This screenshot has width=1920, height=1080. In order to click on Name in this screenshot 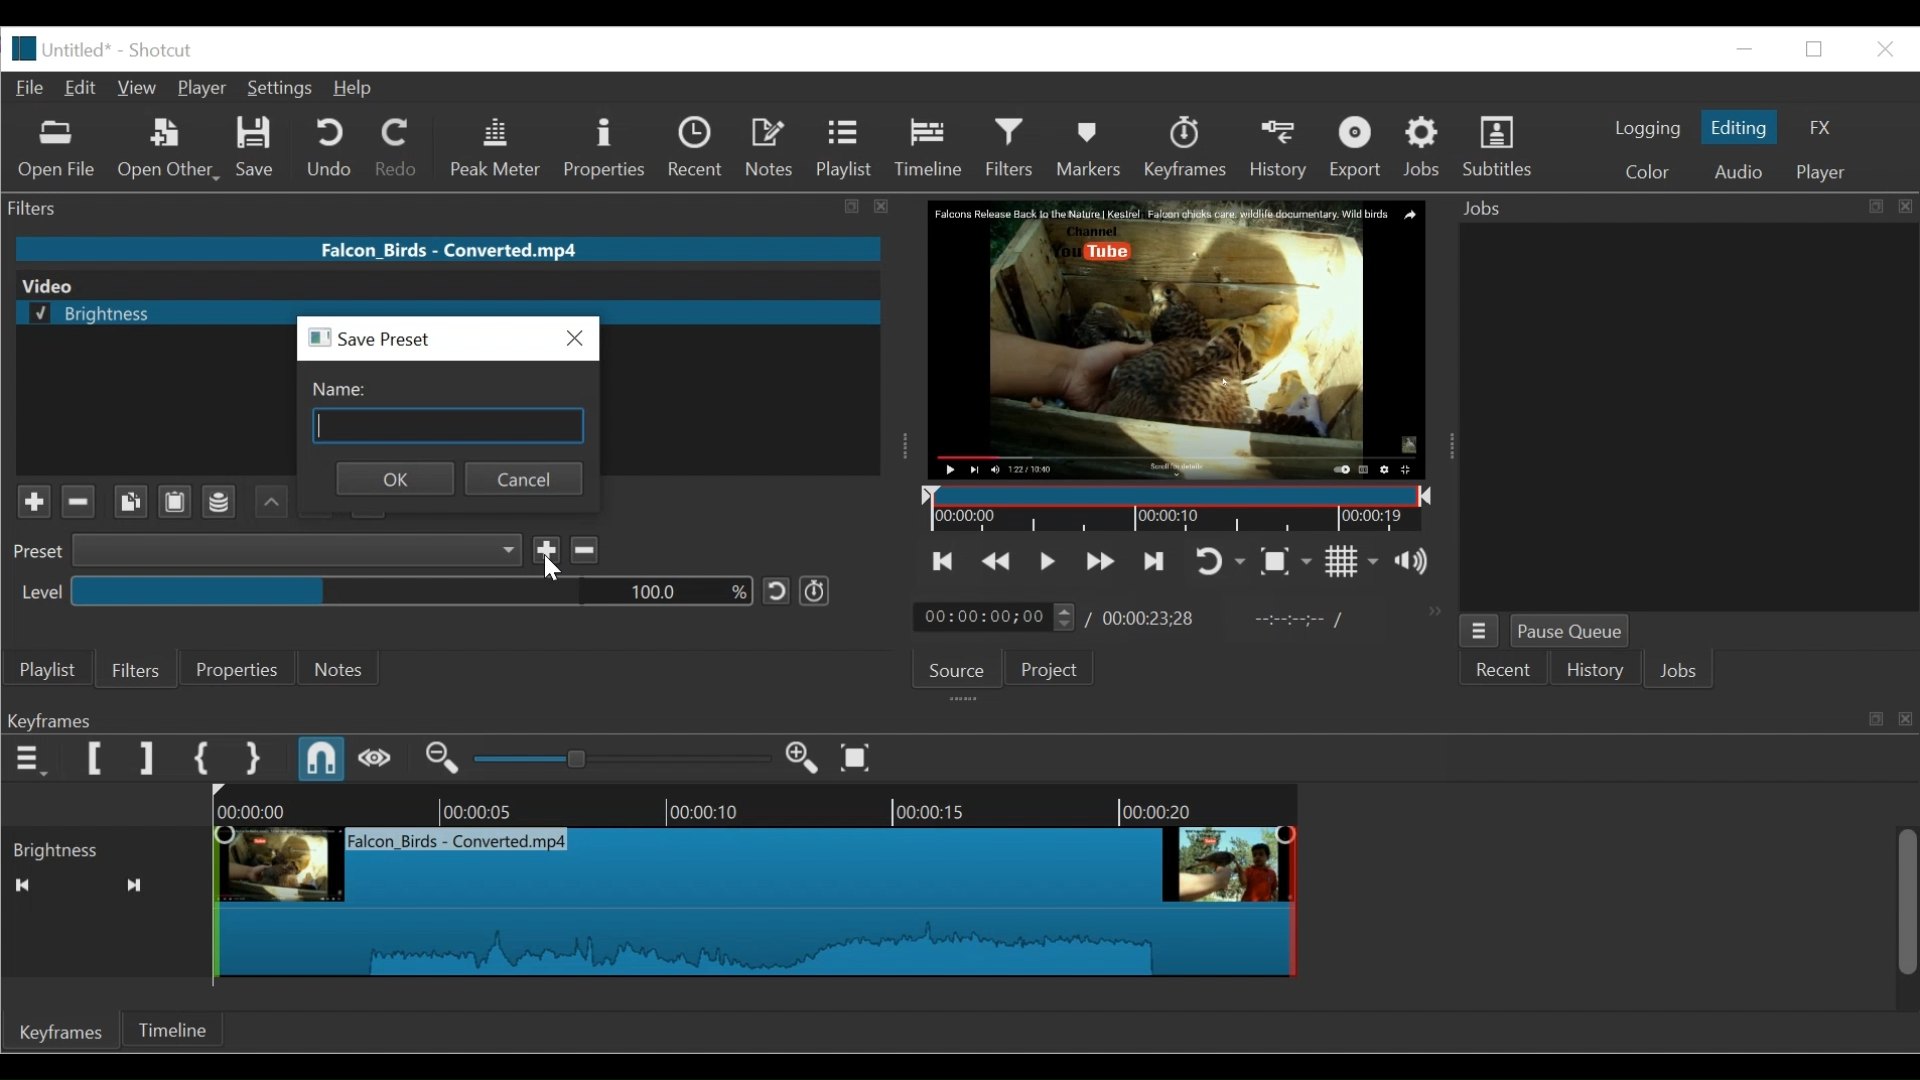, I will do `click(453, 413)`.